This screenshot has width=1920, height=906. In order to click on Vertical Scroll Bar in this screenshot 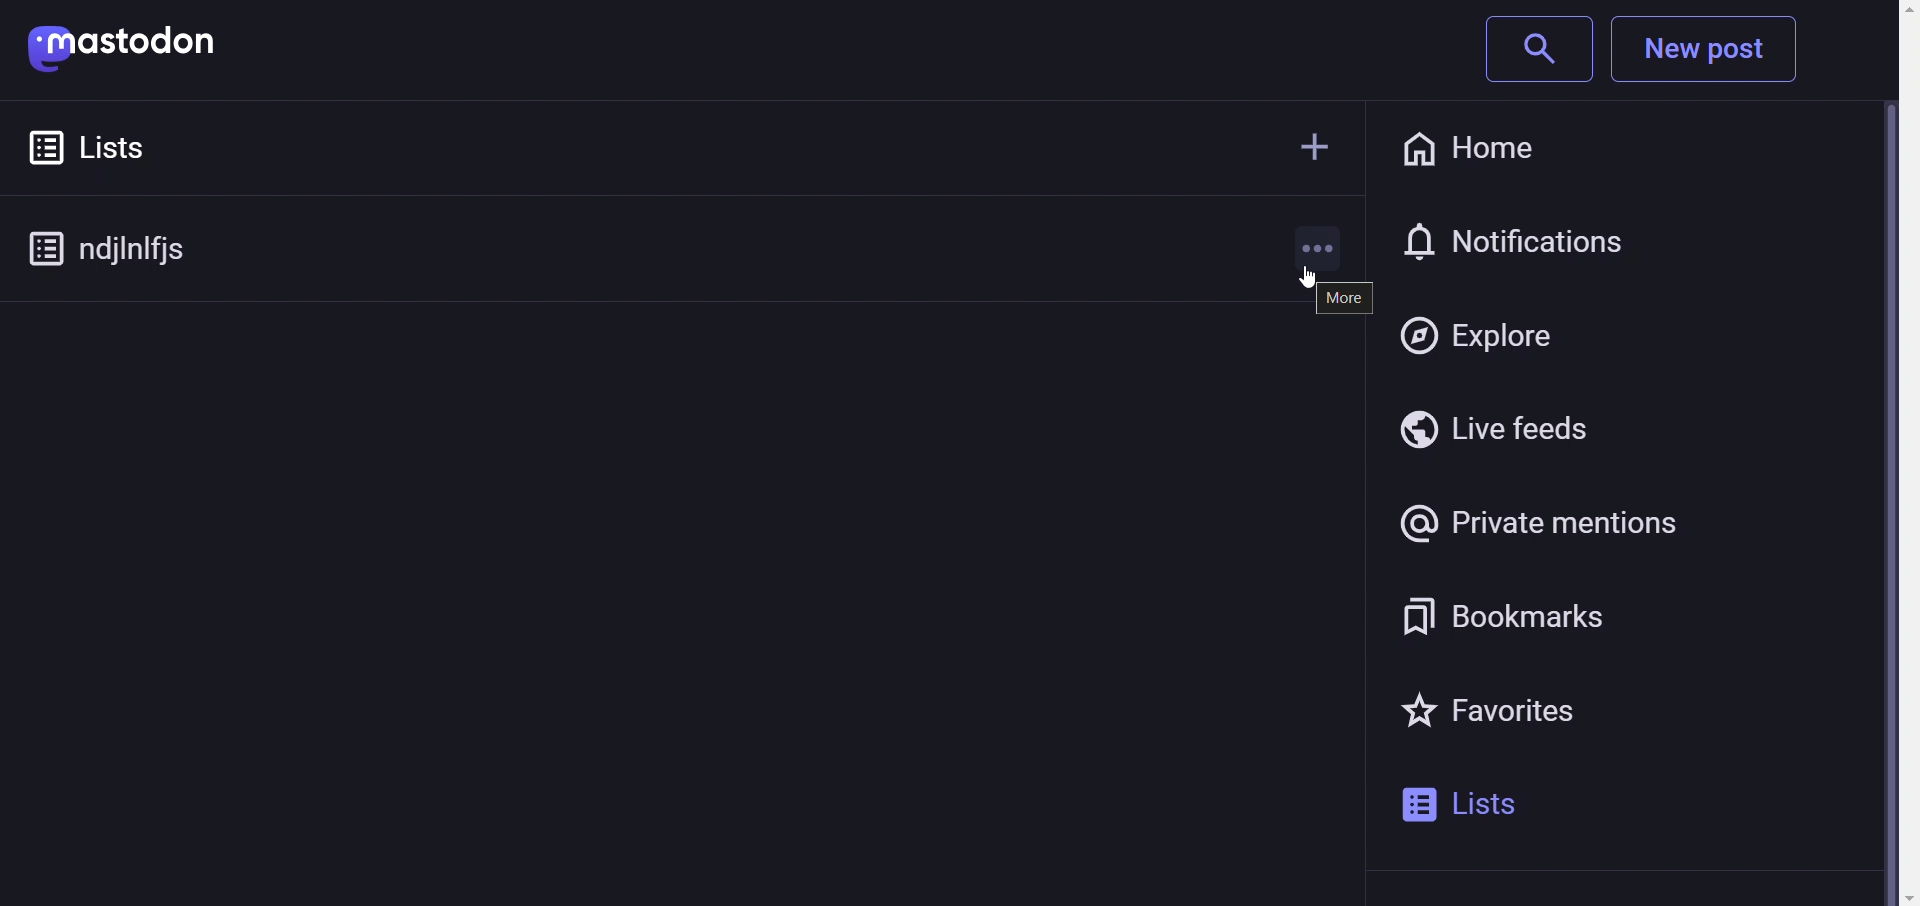, I will do `click(1891, 456)`.